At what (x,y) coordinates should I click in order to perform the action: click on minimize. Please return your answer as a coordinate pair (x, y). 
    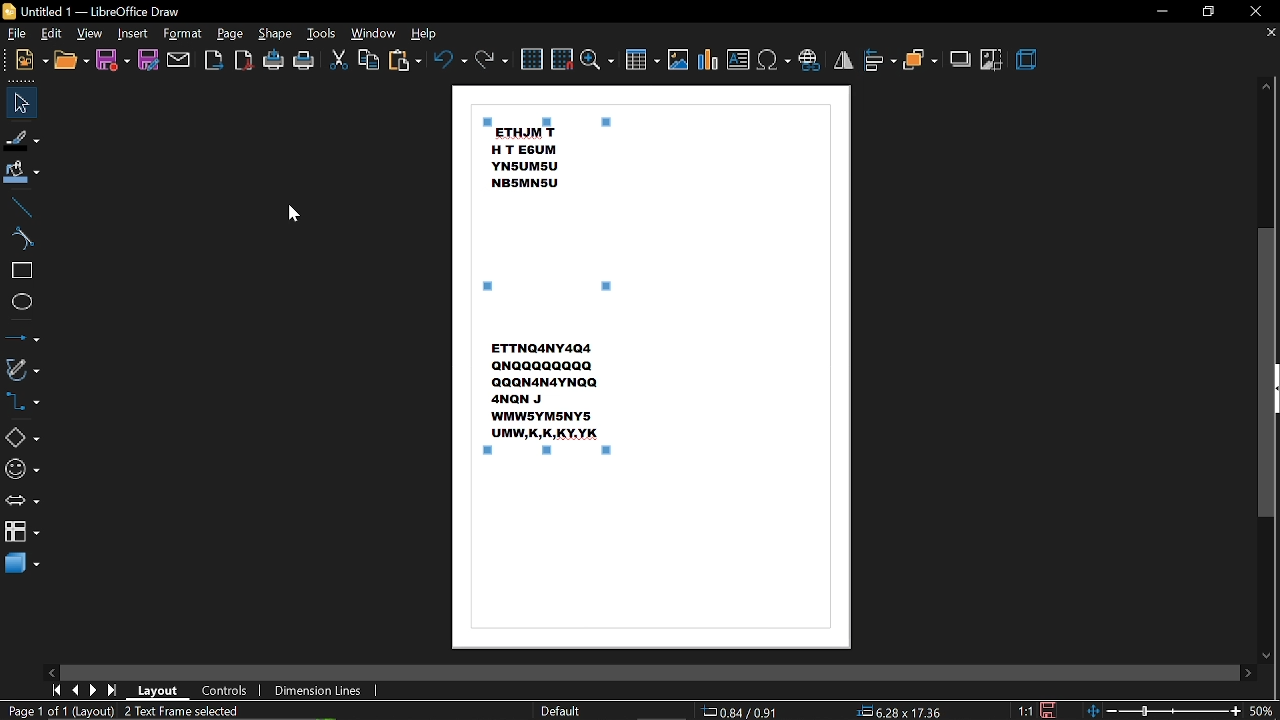
    Looking at the image, I should click on (1161, 10).